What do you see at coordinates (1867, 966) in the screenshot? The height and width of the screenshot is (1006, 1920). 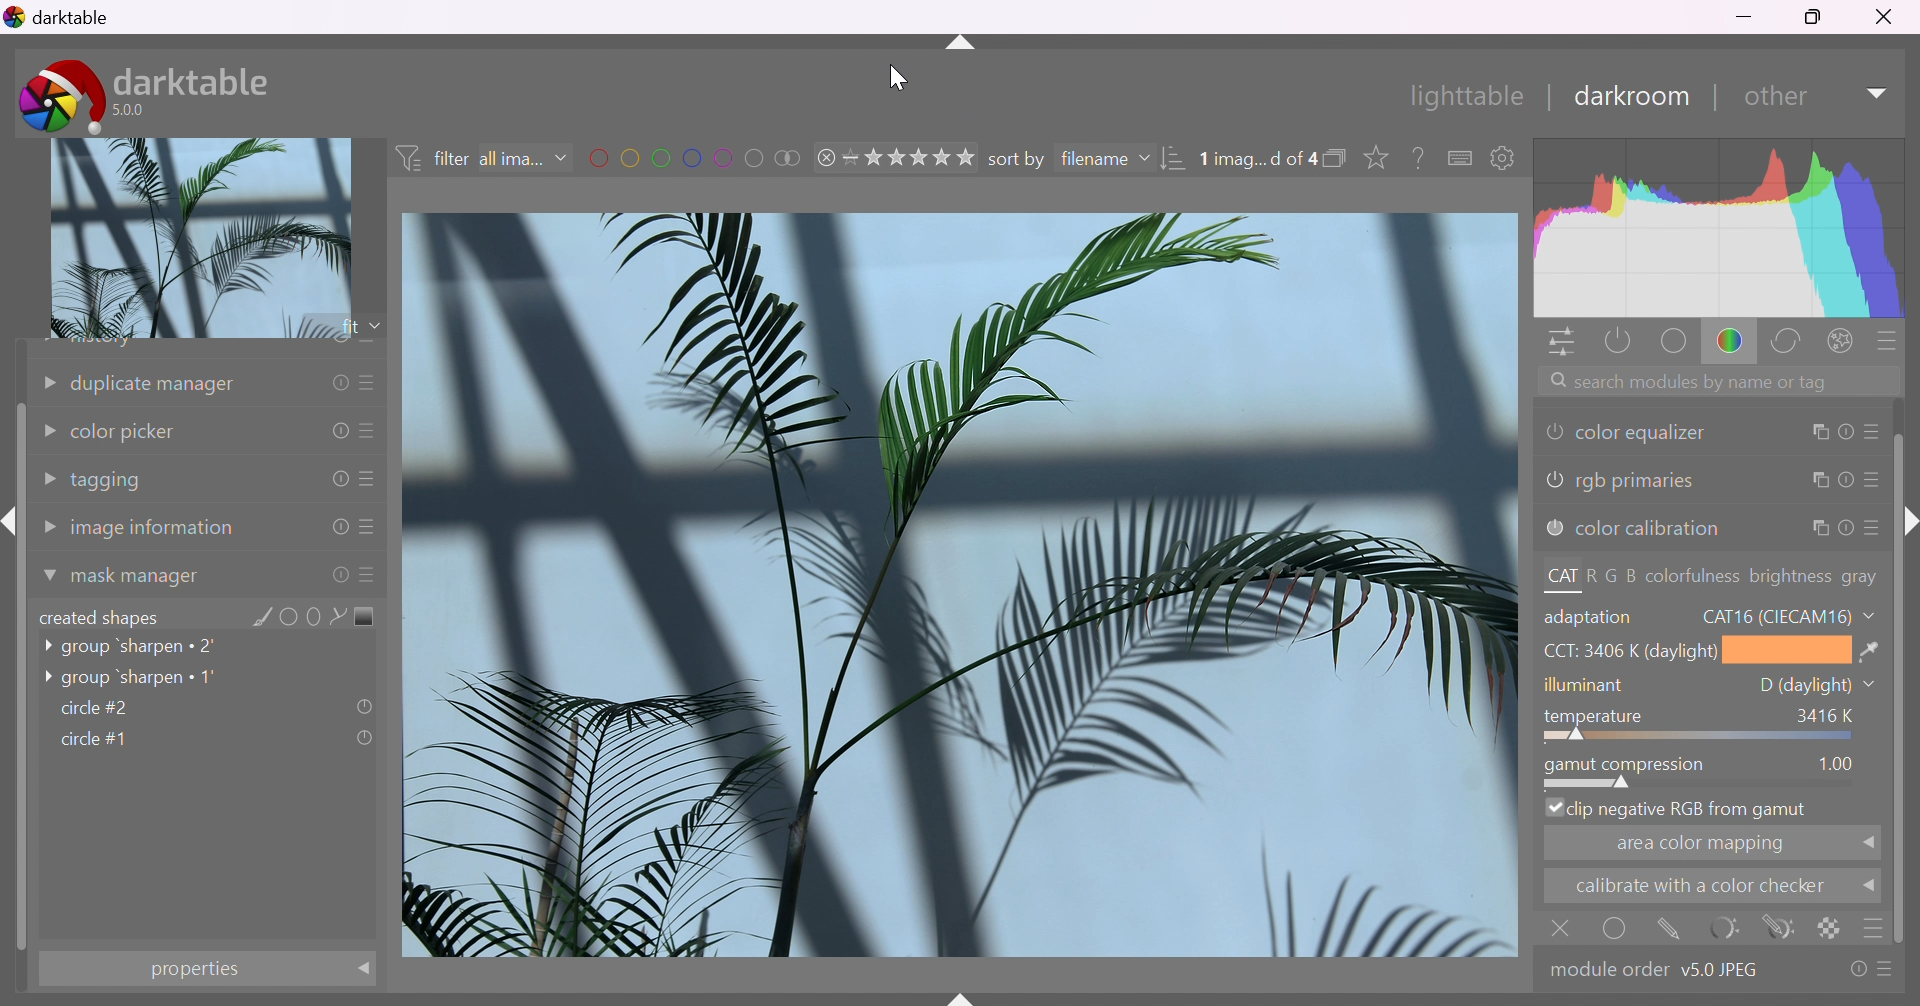 I see `presets and preferences` at bounding box center [1867, 966].